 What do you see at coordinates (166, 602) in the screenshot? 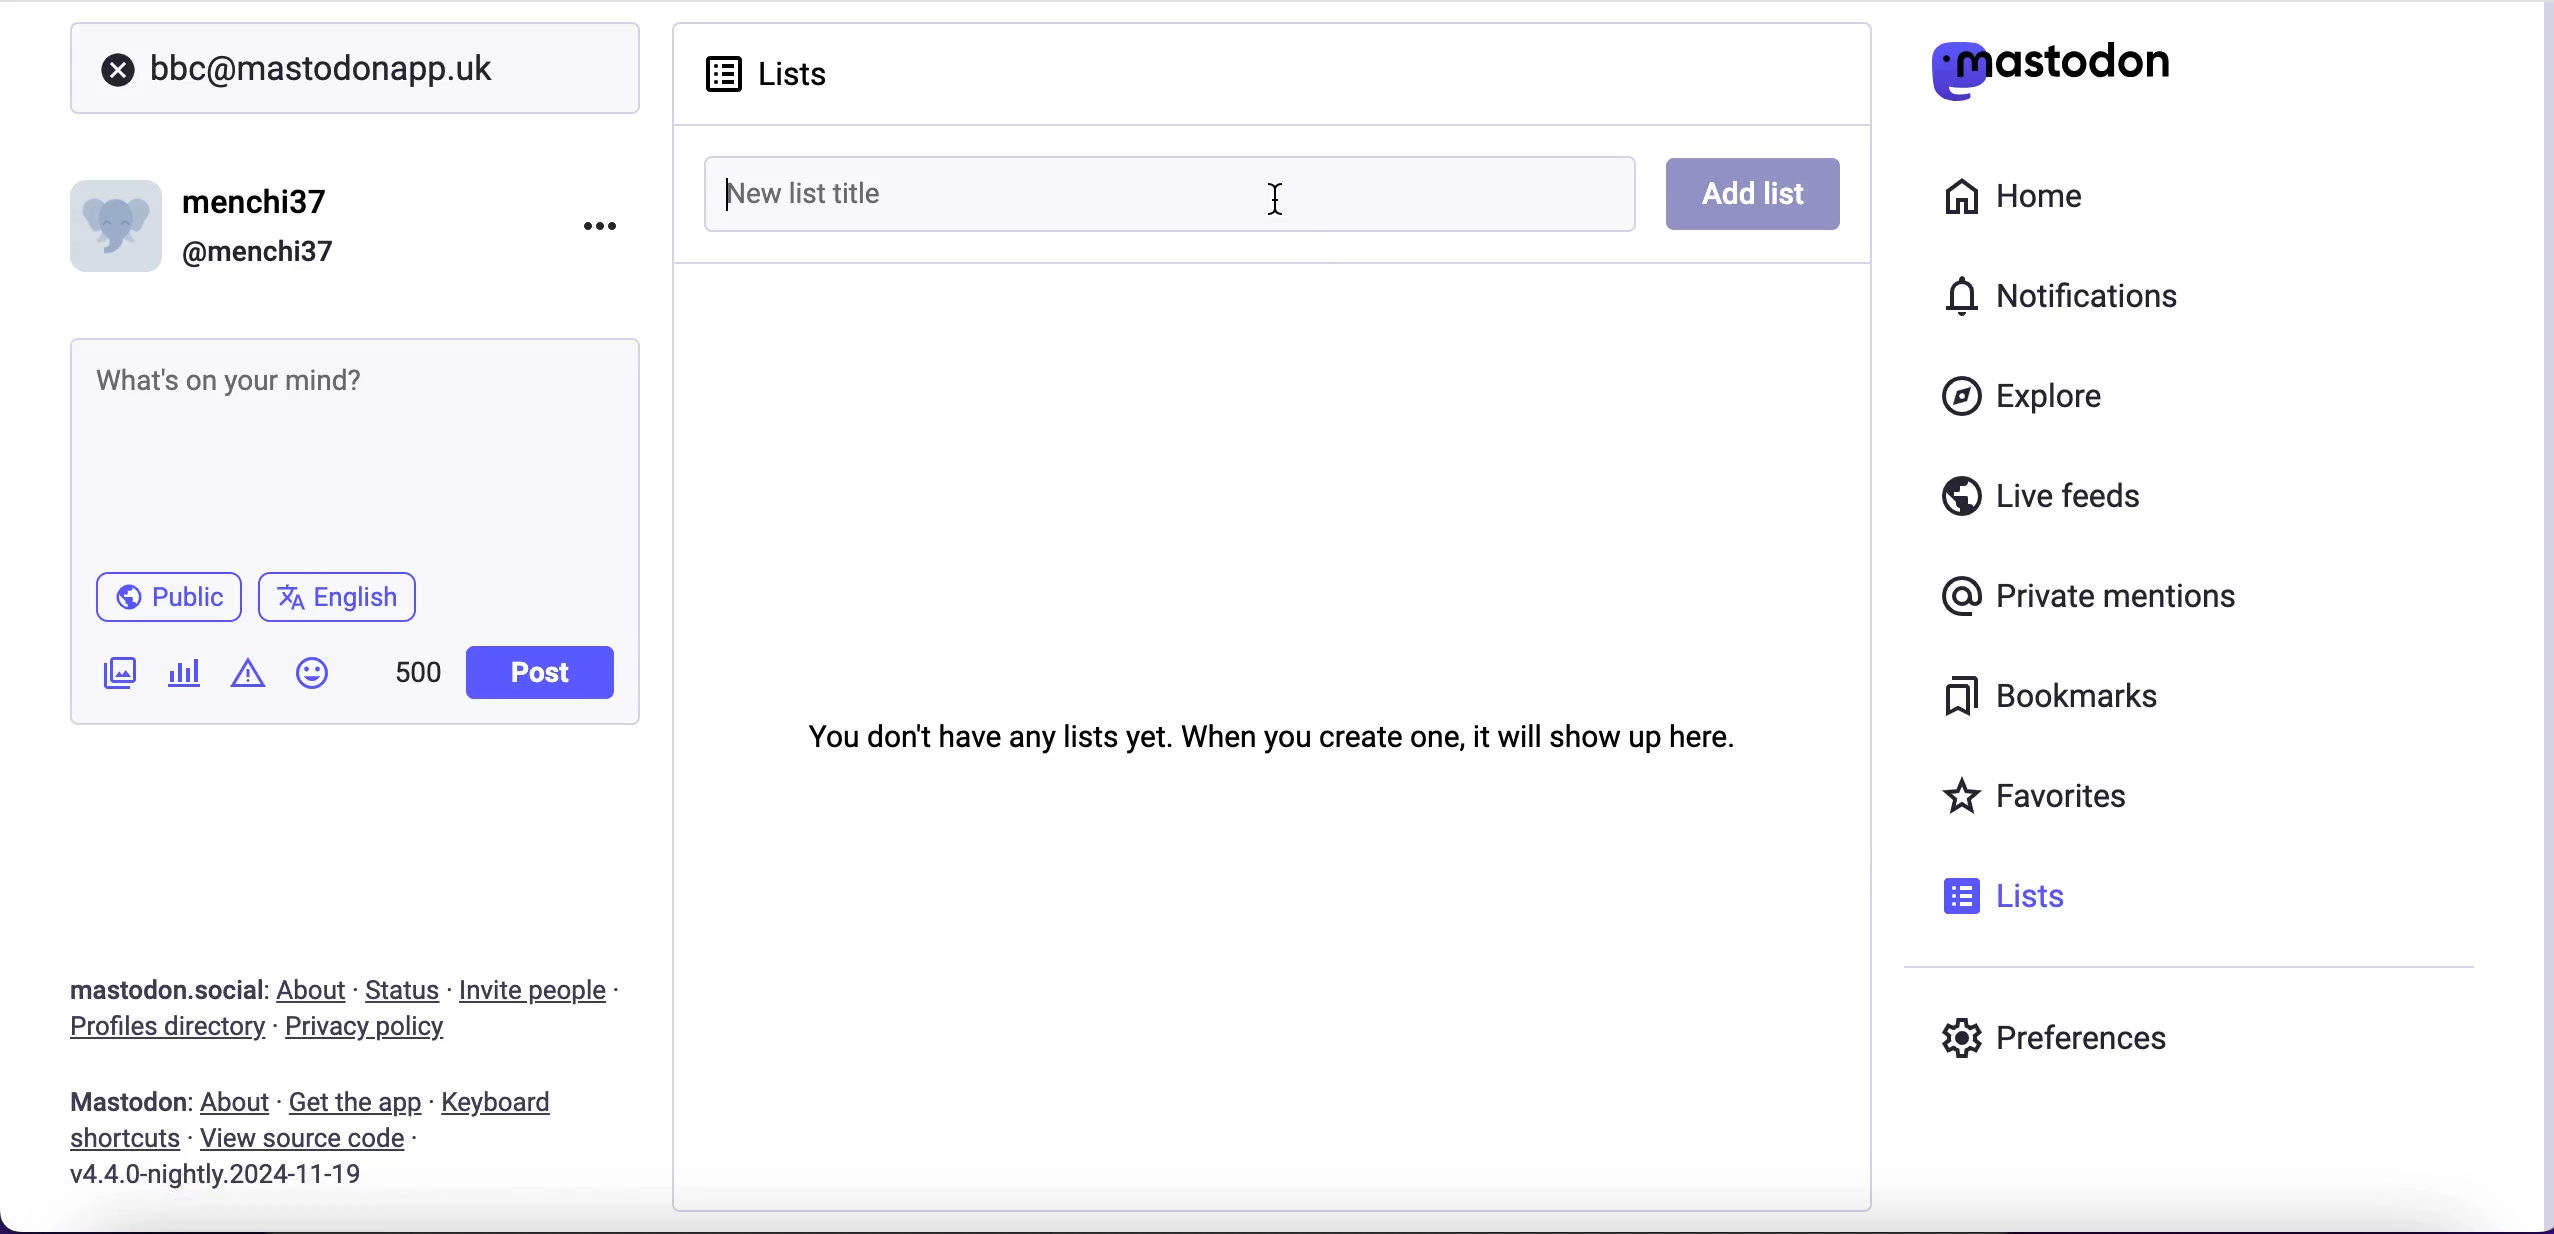
I see `public` at bounding box center [166, 602].